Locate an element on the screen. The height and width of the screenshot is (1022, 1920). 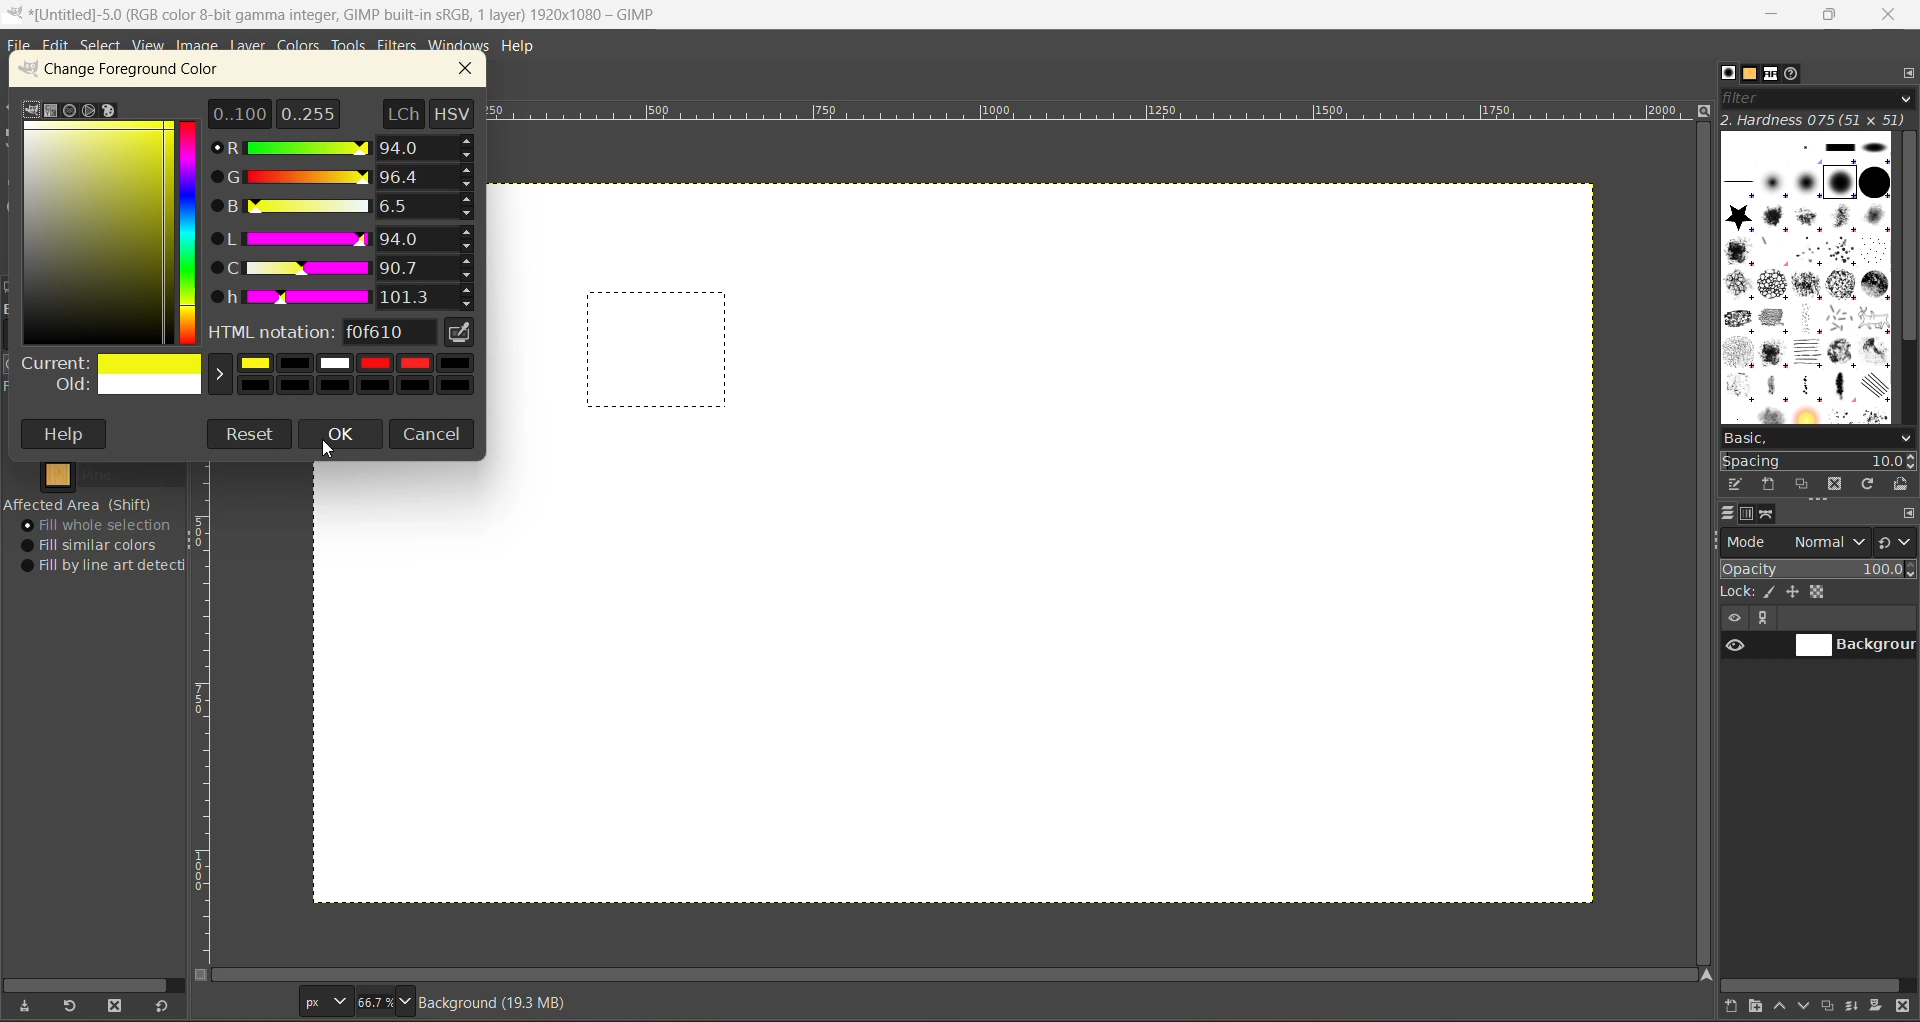
merge this layer is located at coordinates (1858, 1006).